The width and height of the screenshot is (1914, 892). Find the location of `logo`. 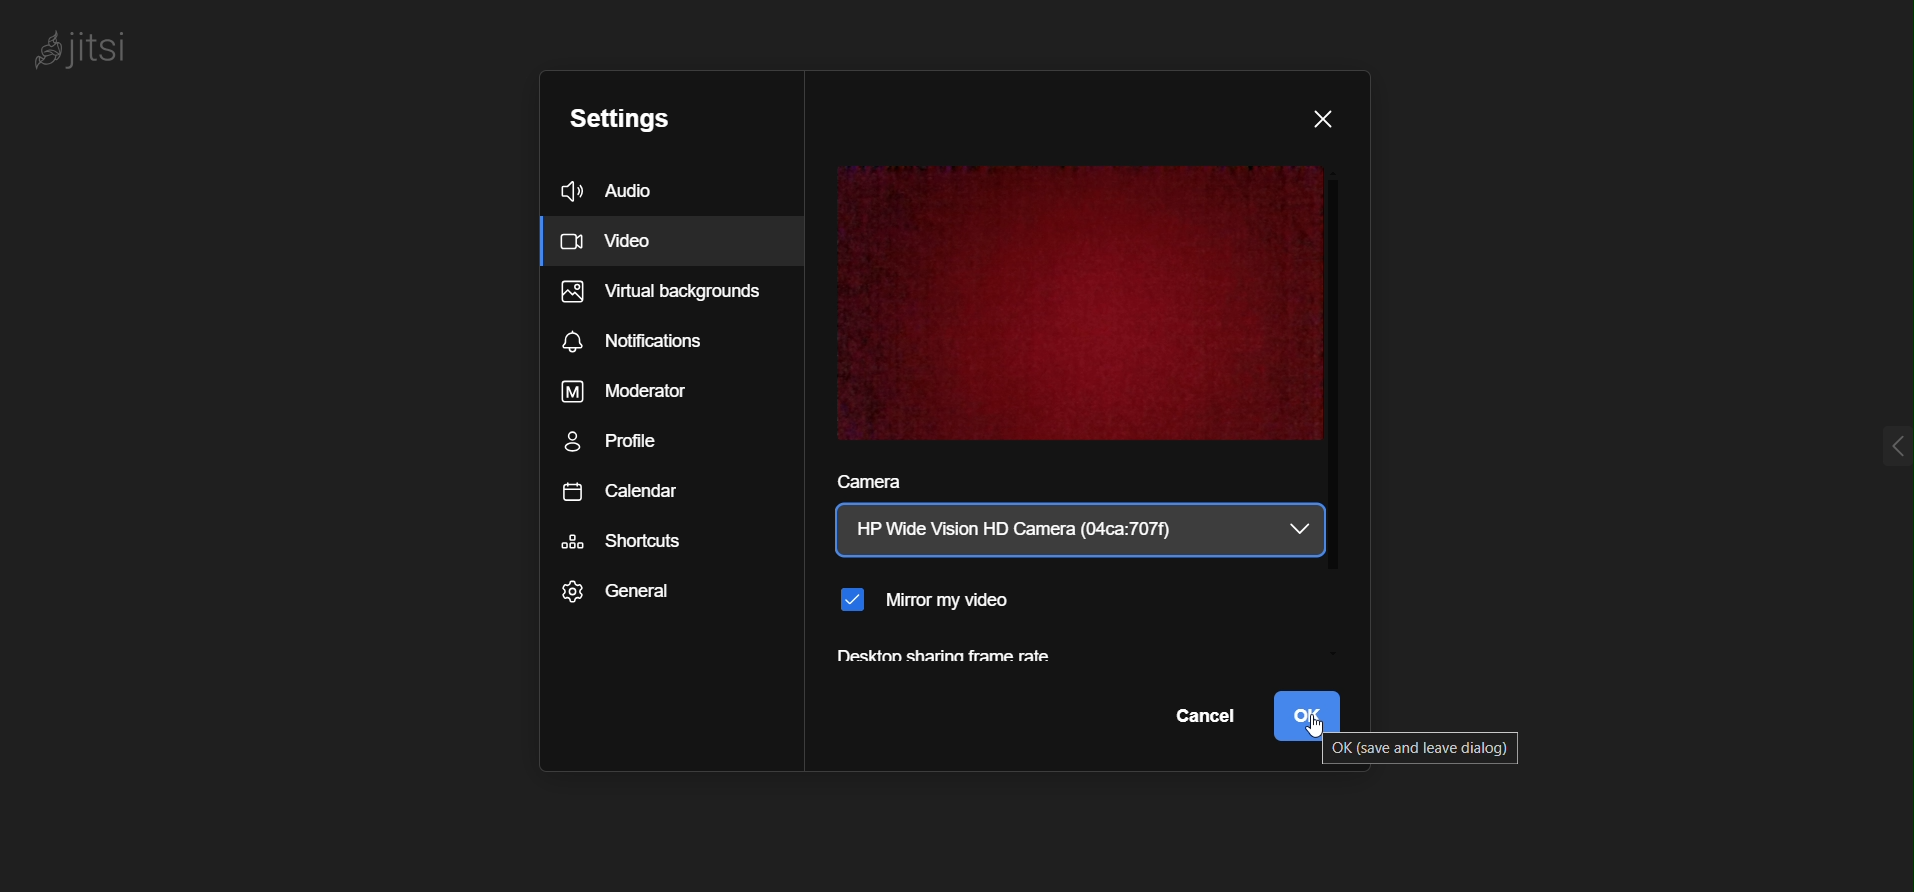

logo is located at coordinates (95, 50).